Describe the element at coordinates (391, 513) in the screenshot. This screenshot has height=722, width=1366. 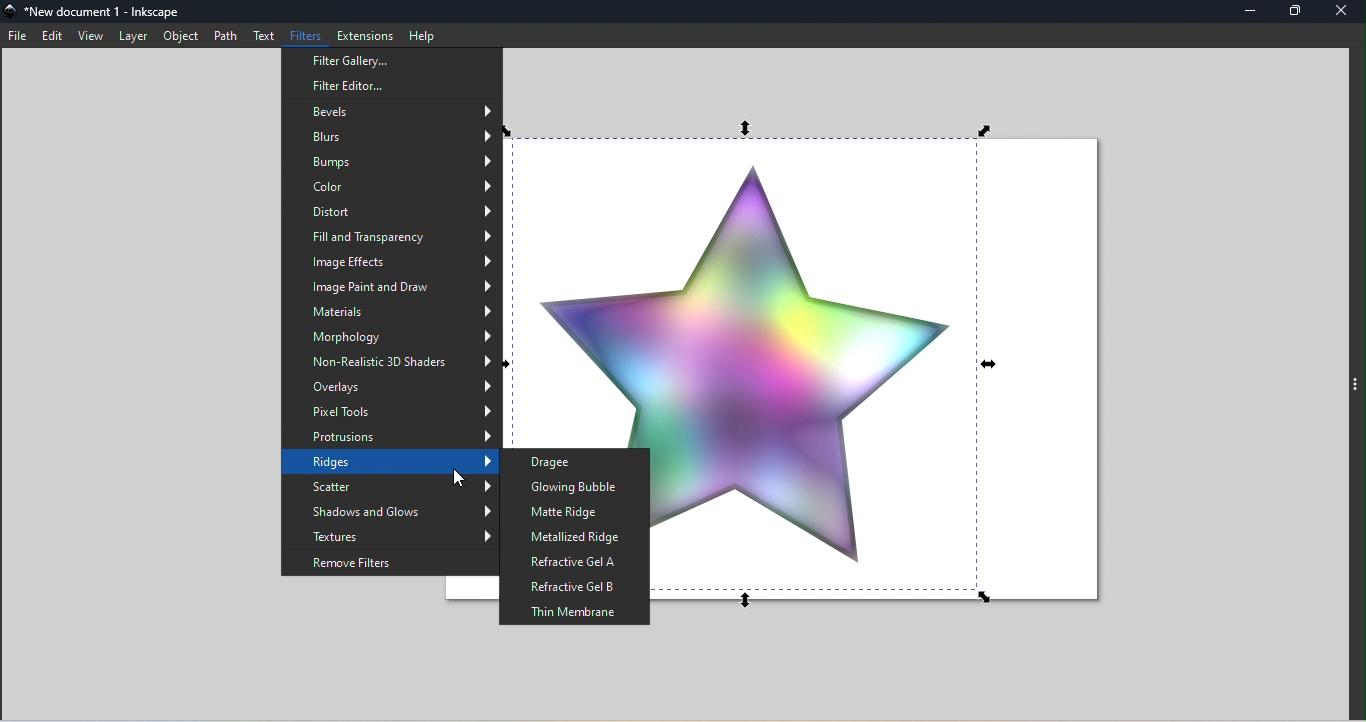
I see `Shadows and glows` at that location.